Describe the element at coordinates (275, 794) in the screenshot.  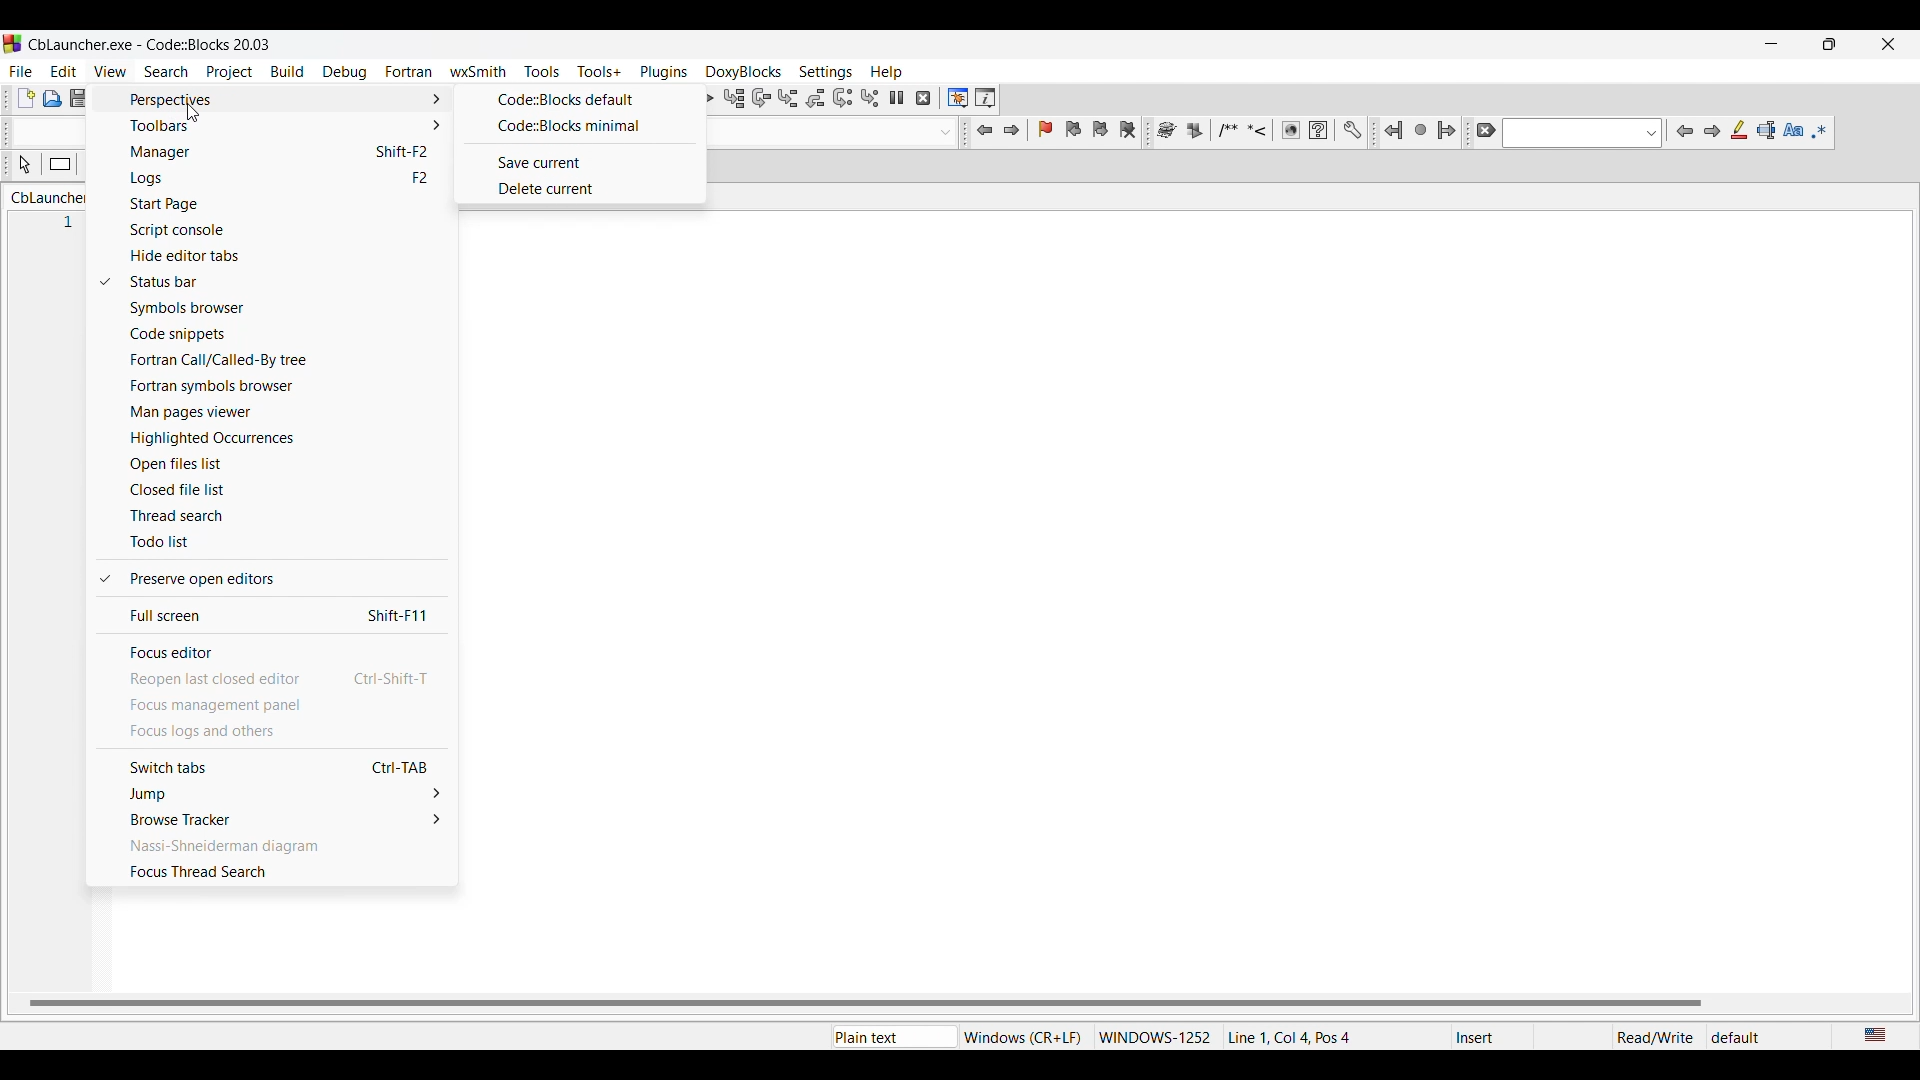
I see `Jump options` at that location.